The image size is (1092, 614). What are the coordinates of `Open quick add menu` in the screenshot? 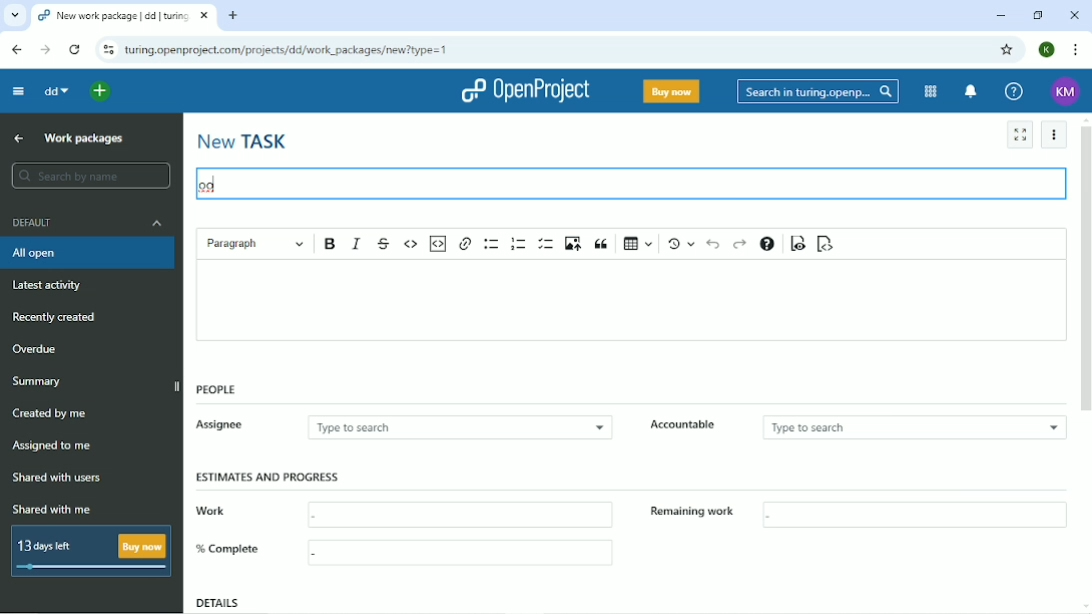 It's located at (108, 90).